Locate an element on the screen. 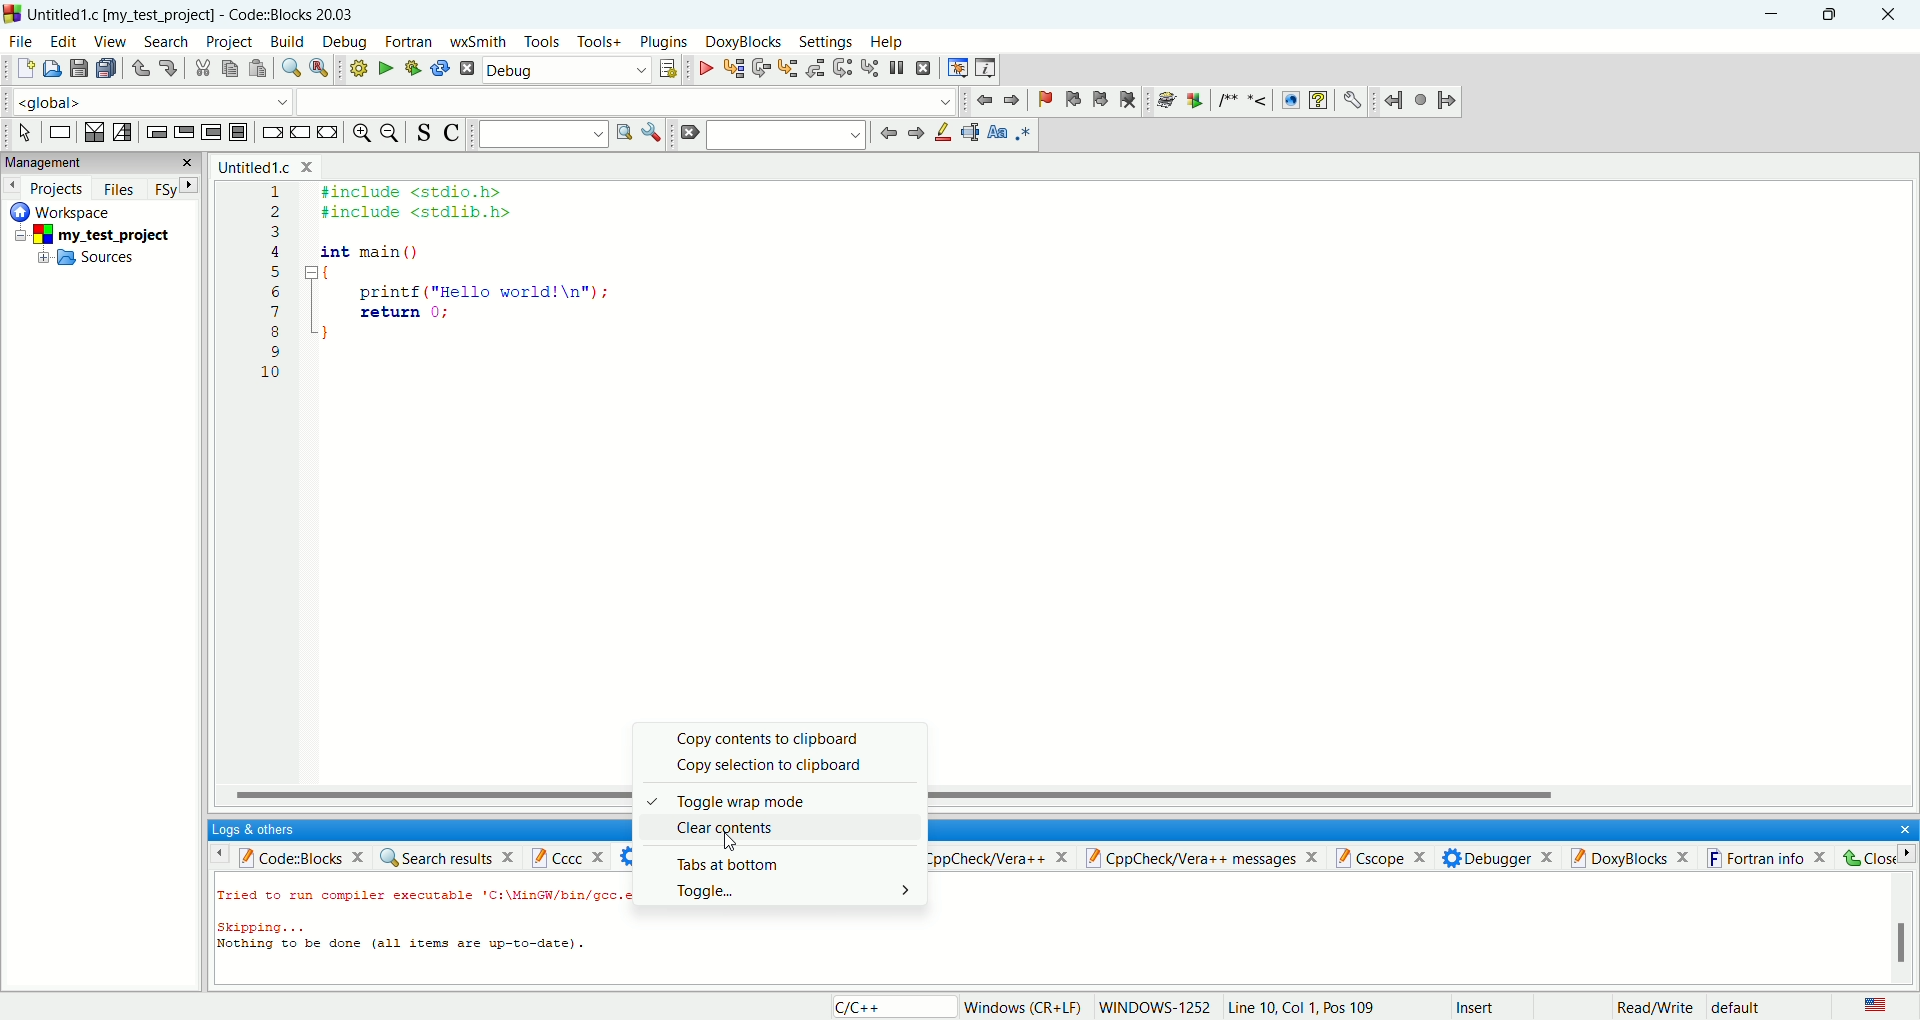 Image resolution: width=1920 pixels, height=1020 pixels. tools is located at coordinates (541, 42).